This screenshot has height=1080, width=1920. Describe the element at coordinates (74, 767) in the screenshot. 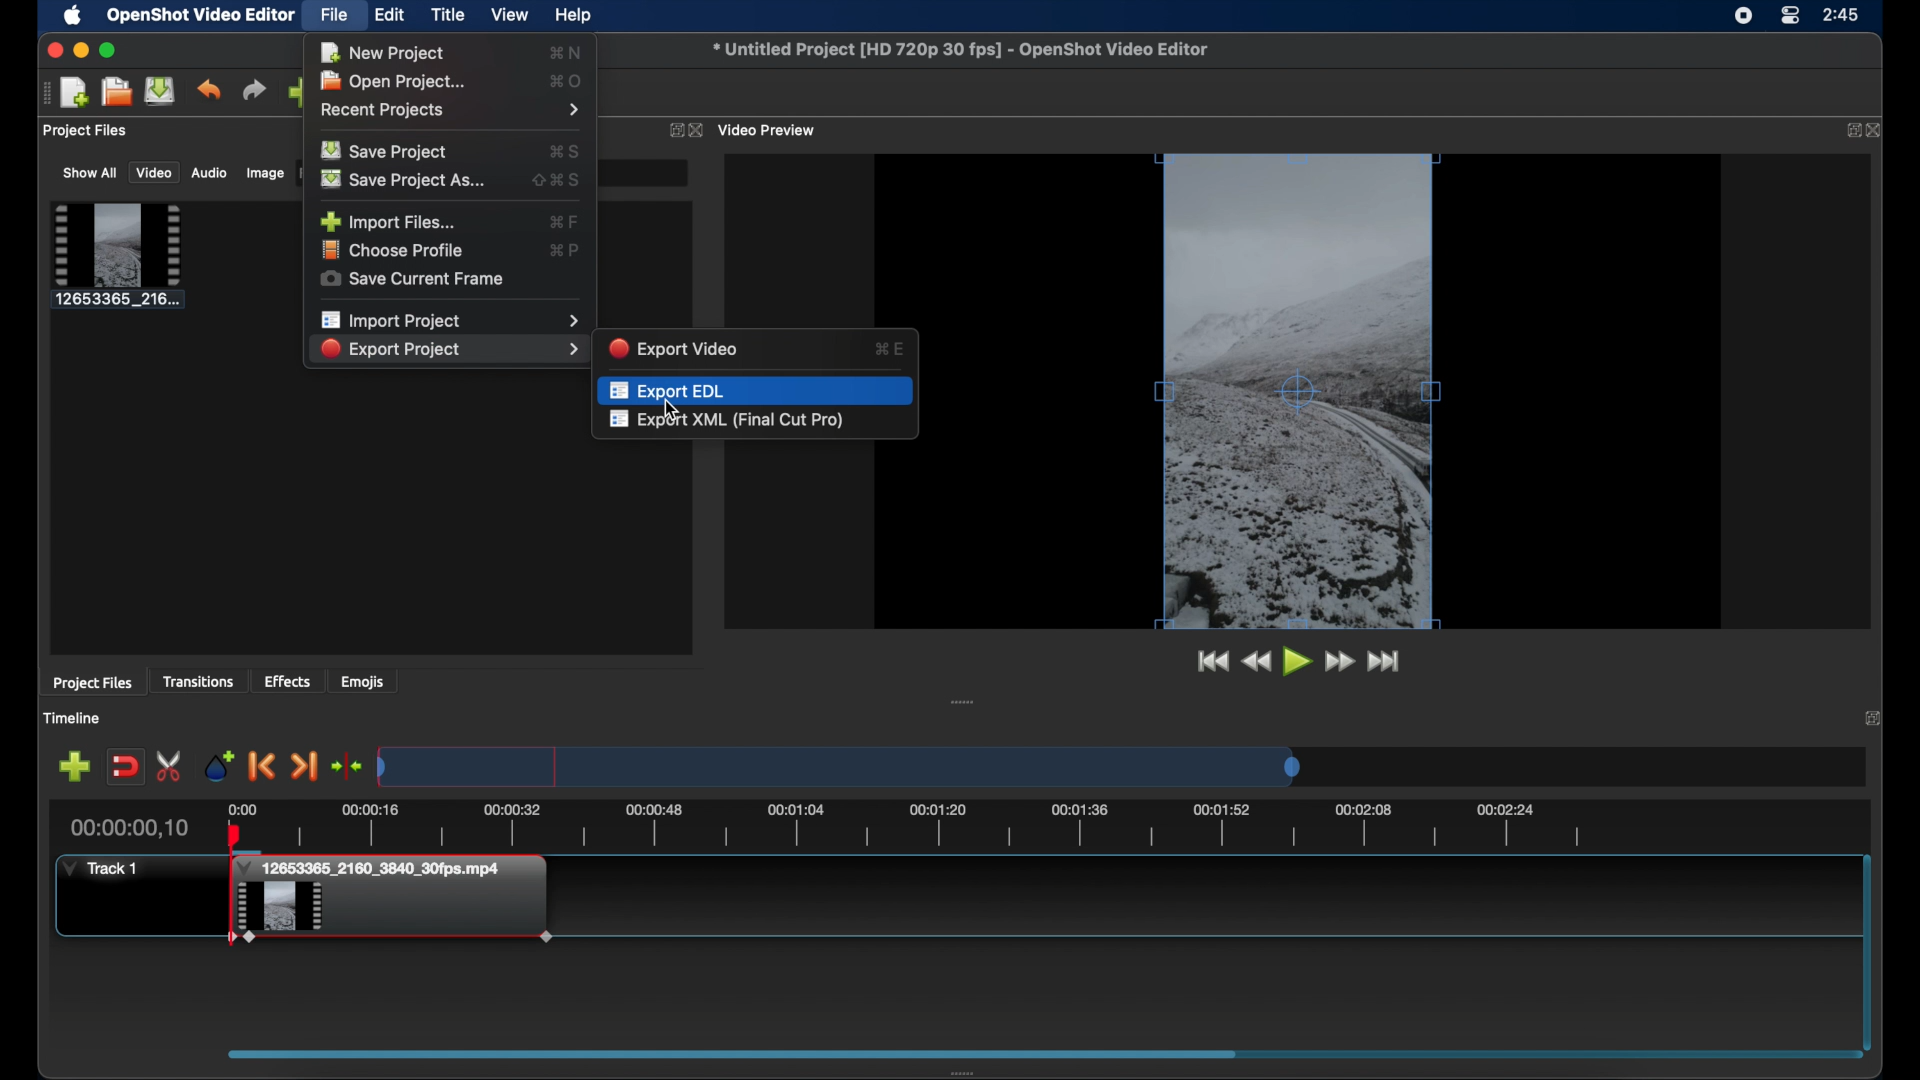

I see `add track` at that location.